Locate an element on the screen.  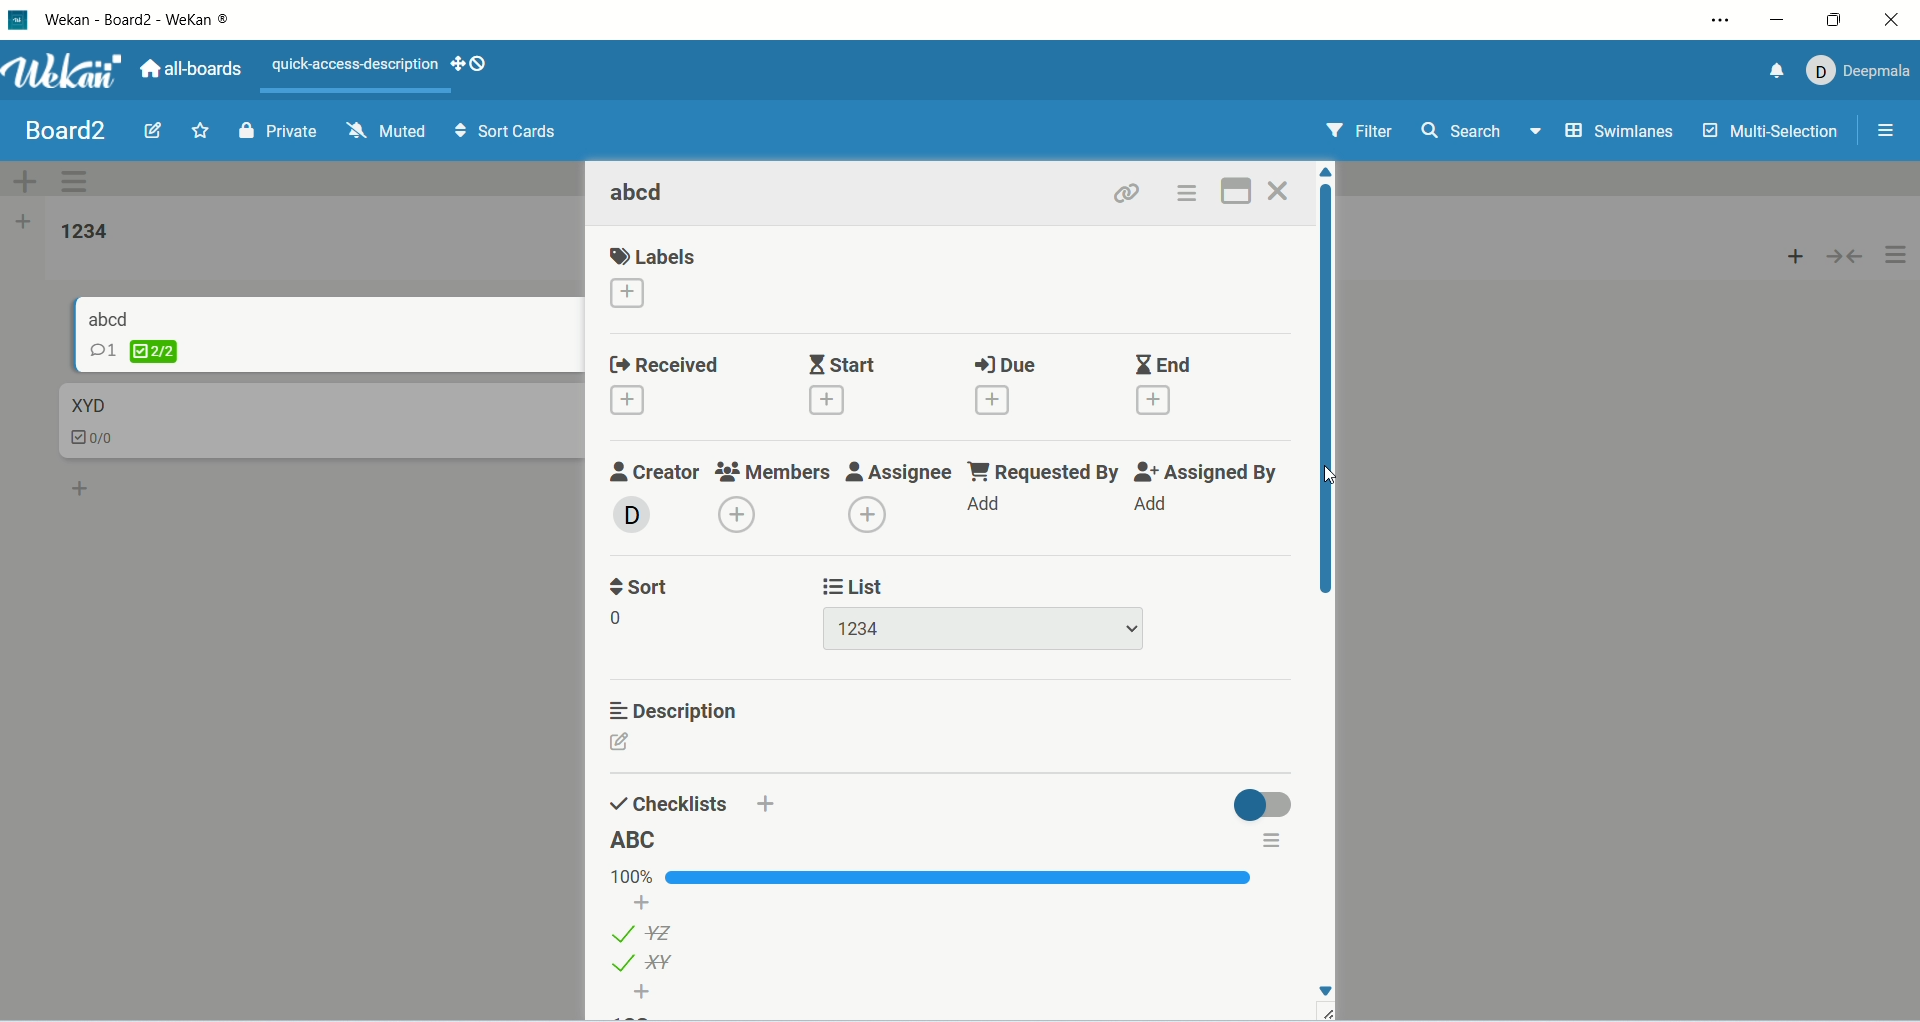
checklist is located at coordinates (133, 351).